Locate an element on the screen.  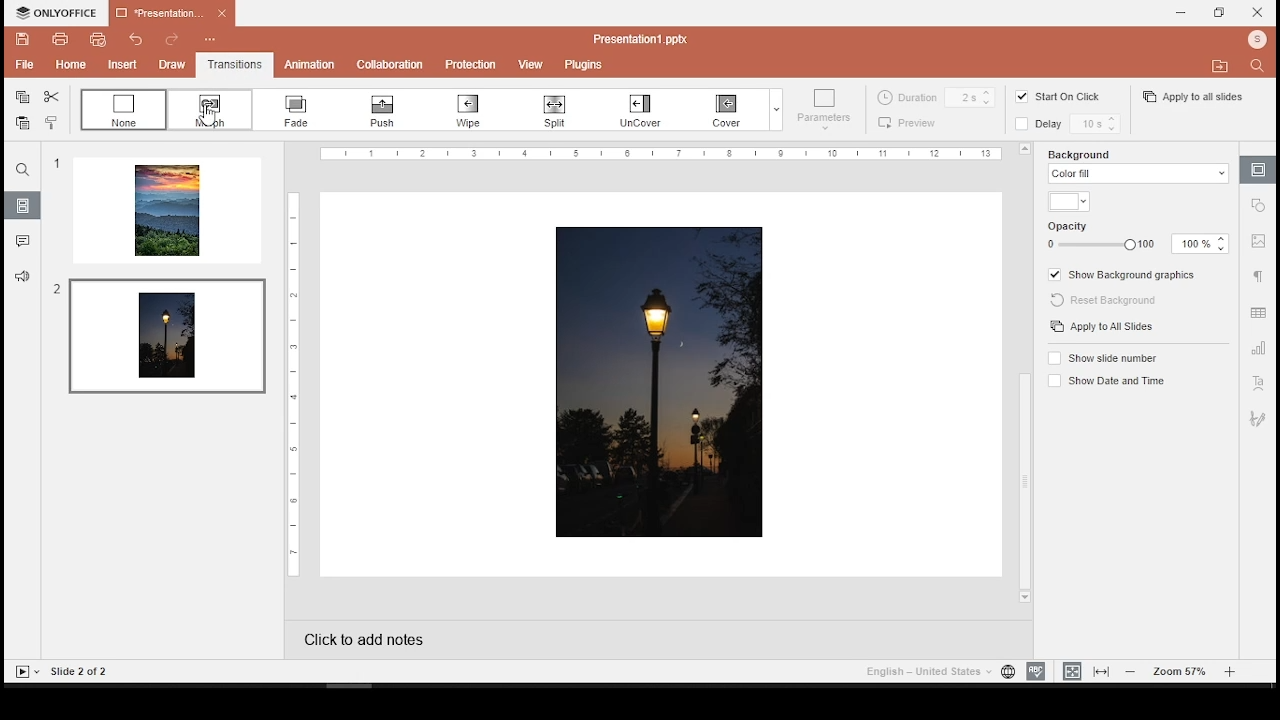
restore is located at coordinates (1220, 13).